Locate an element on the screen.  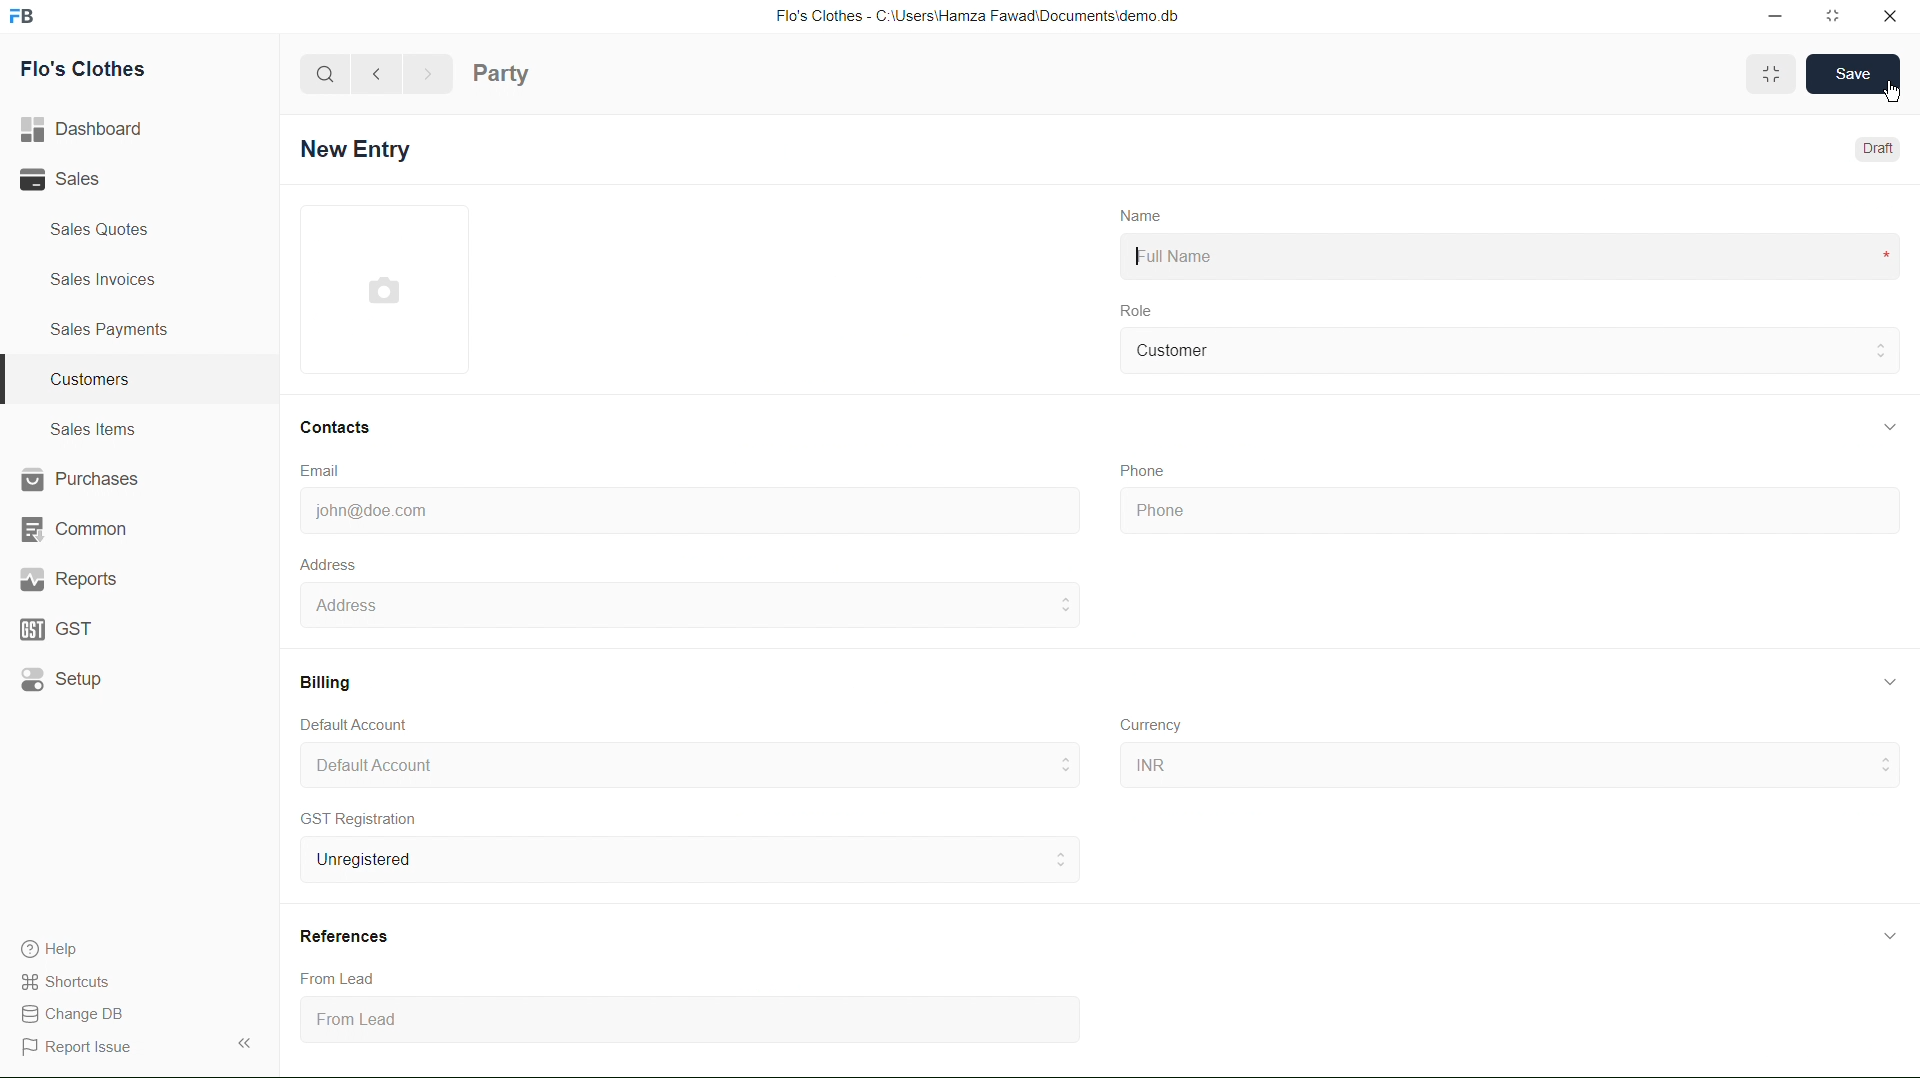
search is located at coordinates (320, 72).